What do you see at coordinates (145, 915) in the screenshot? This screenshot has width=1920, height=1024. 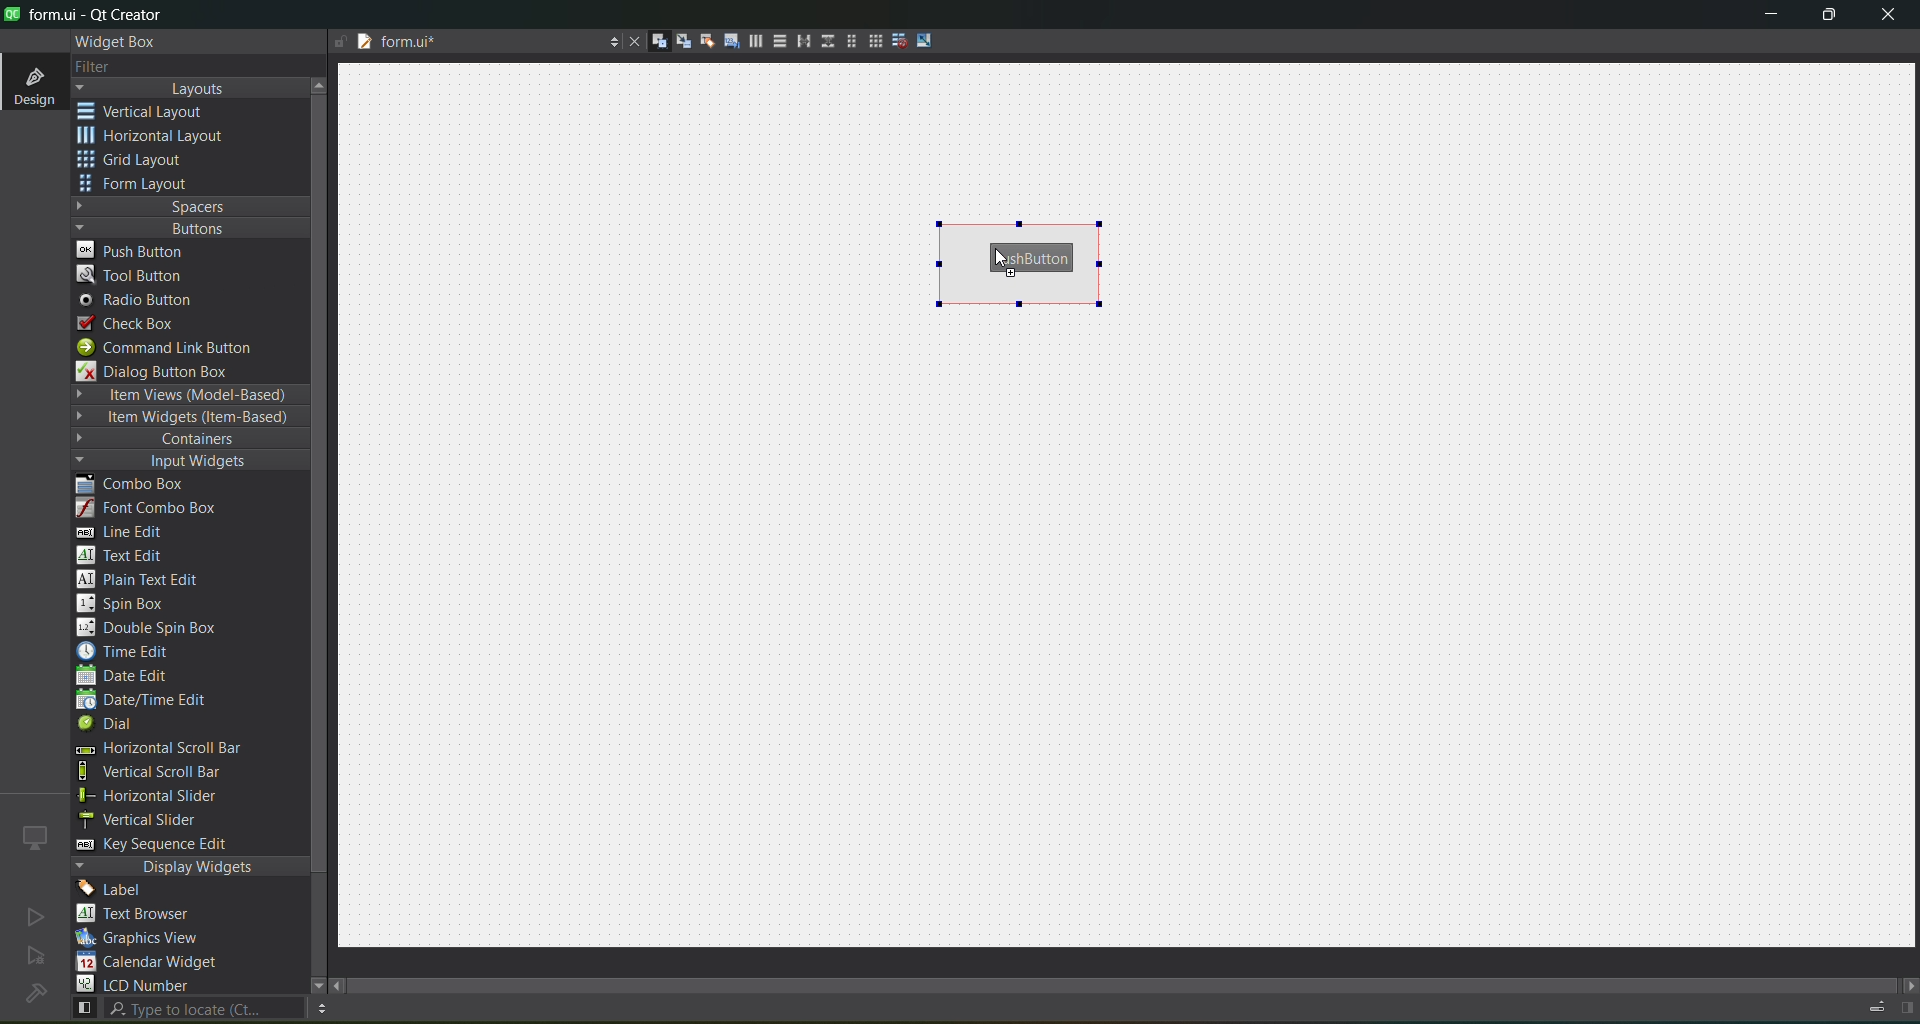 I see `text` at bounding box center [145, 915].